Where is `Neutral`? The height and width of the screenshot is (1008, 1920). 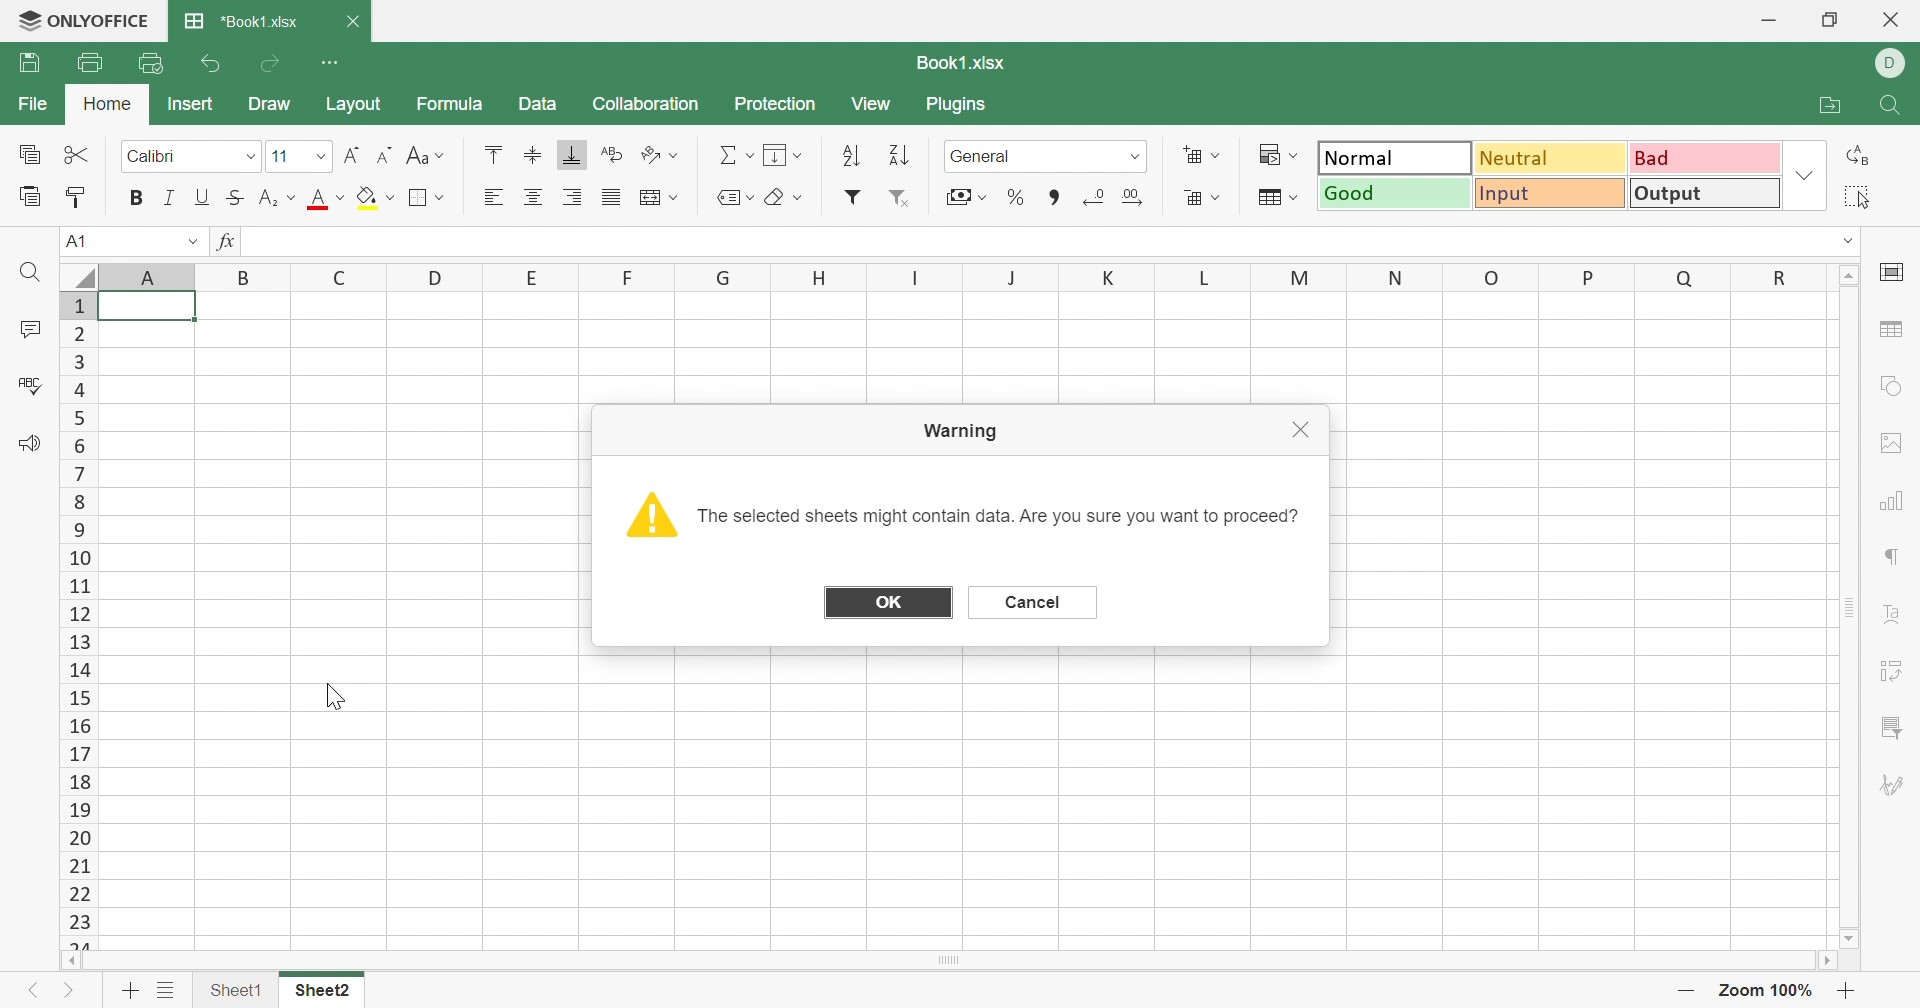 Neutral is located at coordinates (1547, 158).